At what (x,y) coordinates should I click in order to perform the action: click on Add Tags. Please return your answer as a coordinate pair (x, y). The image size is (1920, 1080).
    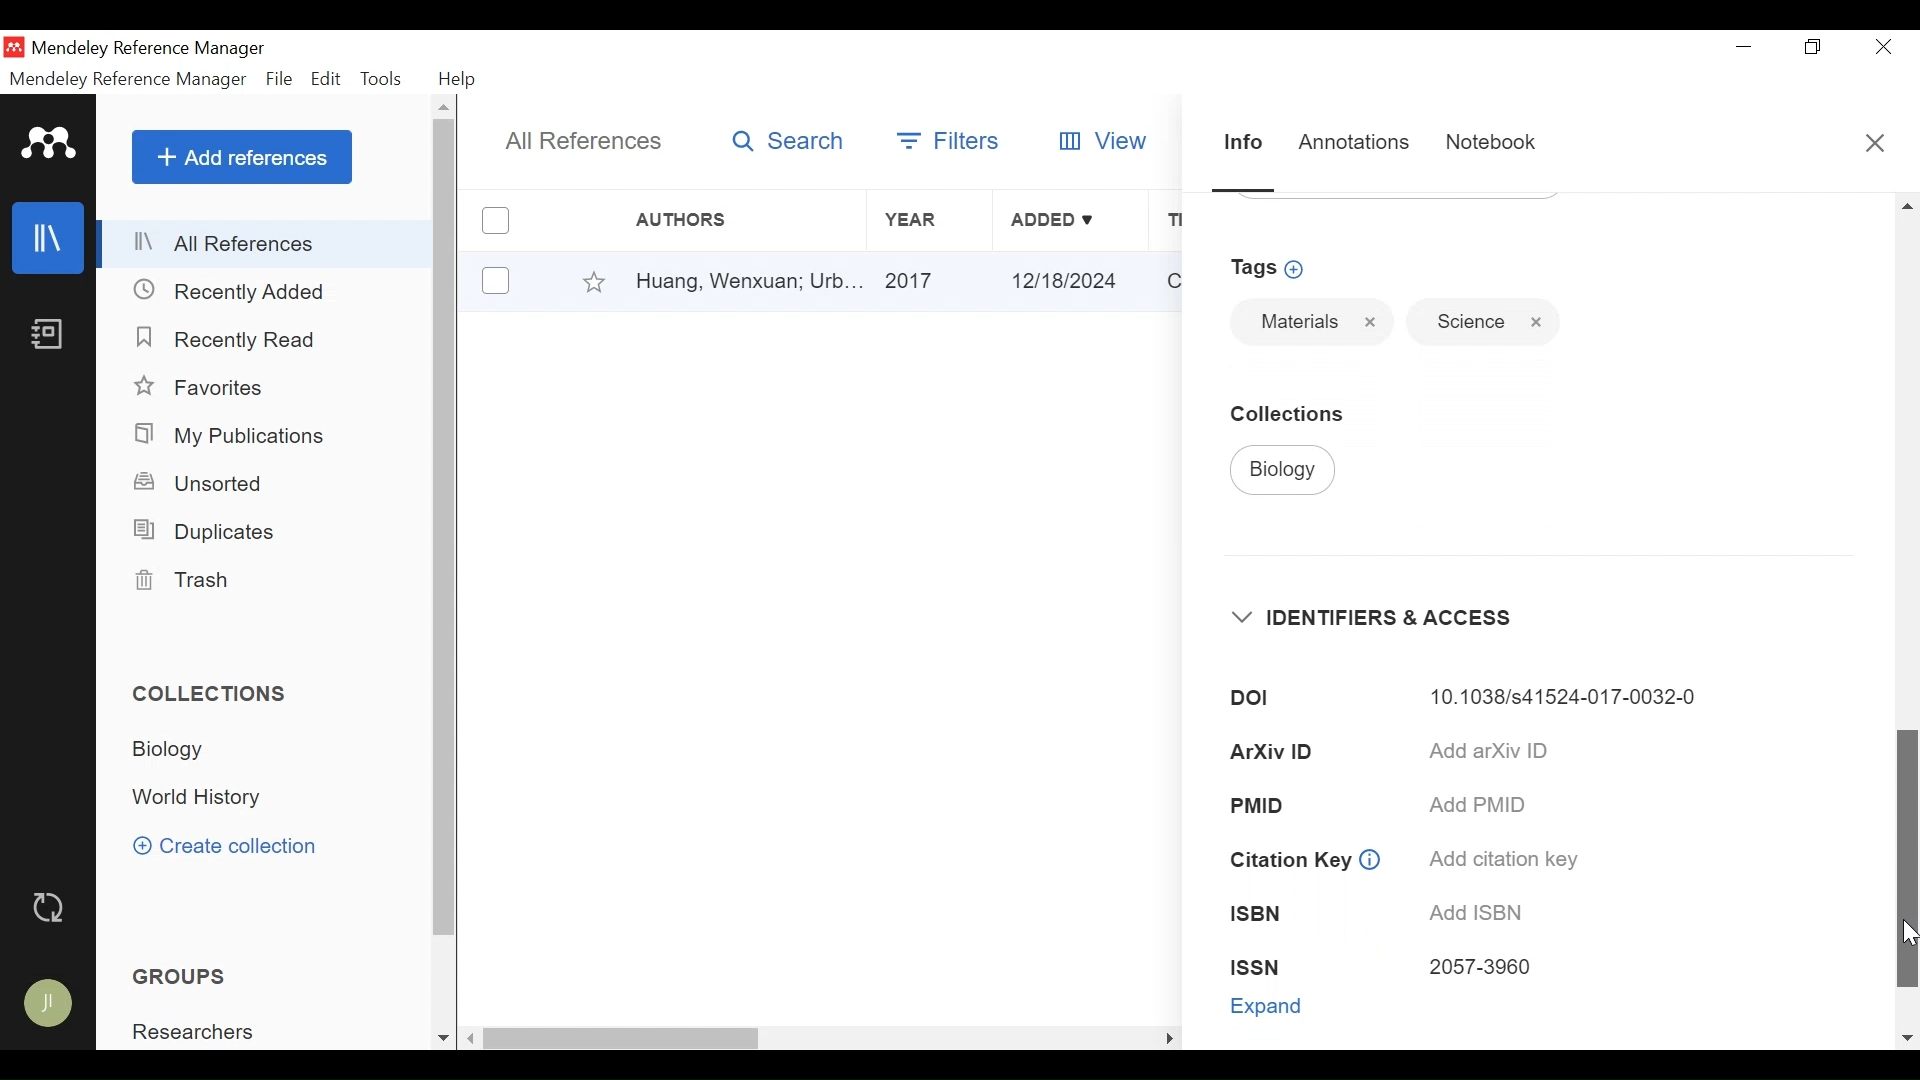
    Looking at the image, I should click on (1273, 268).